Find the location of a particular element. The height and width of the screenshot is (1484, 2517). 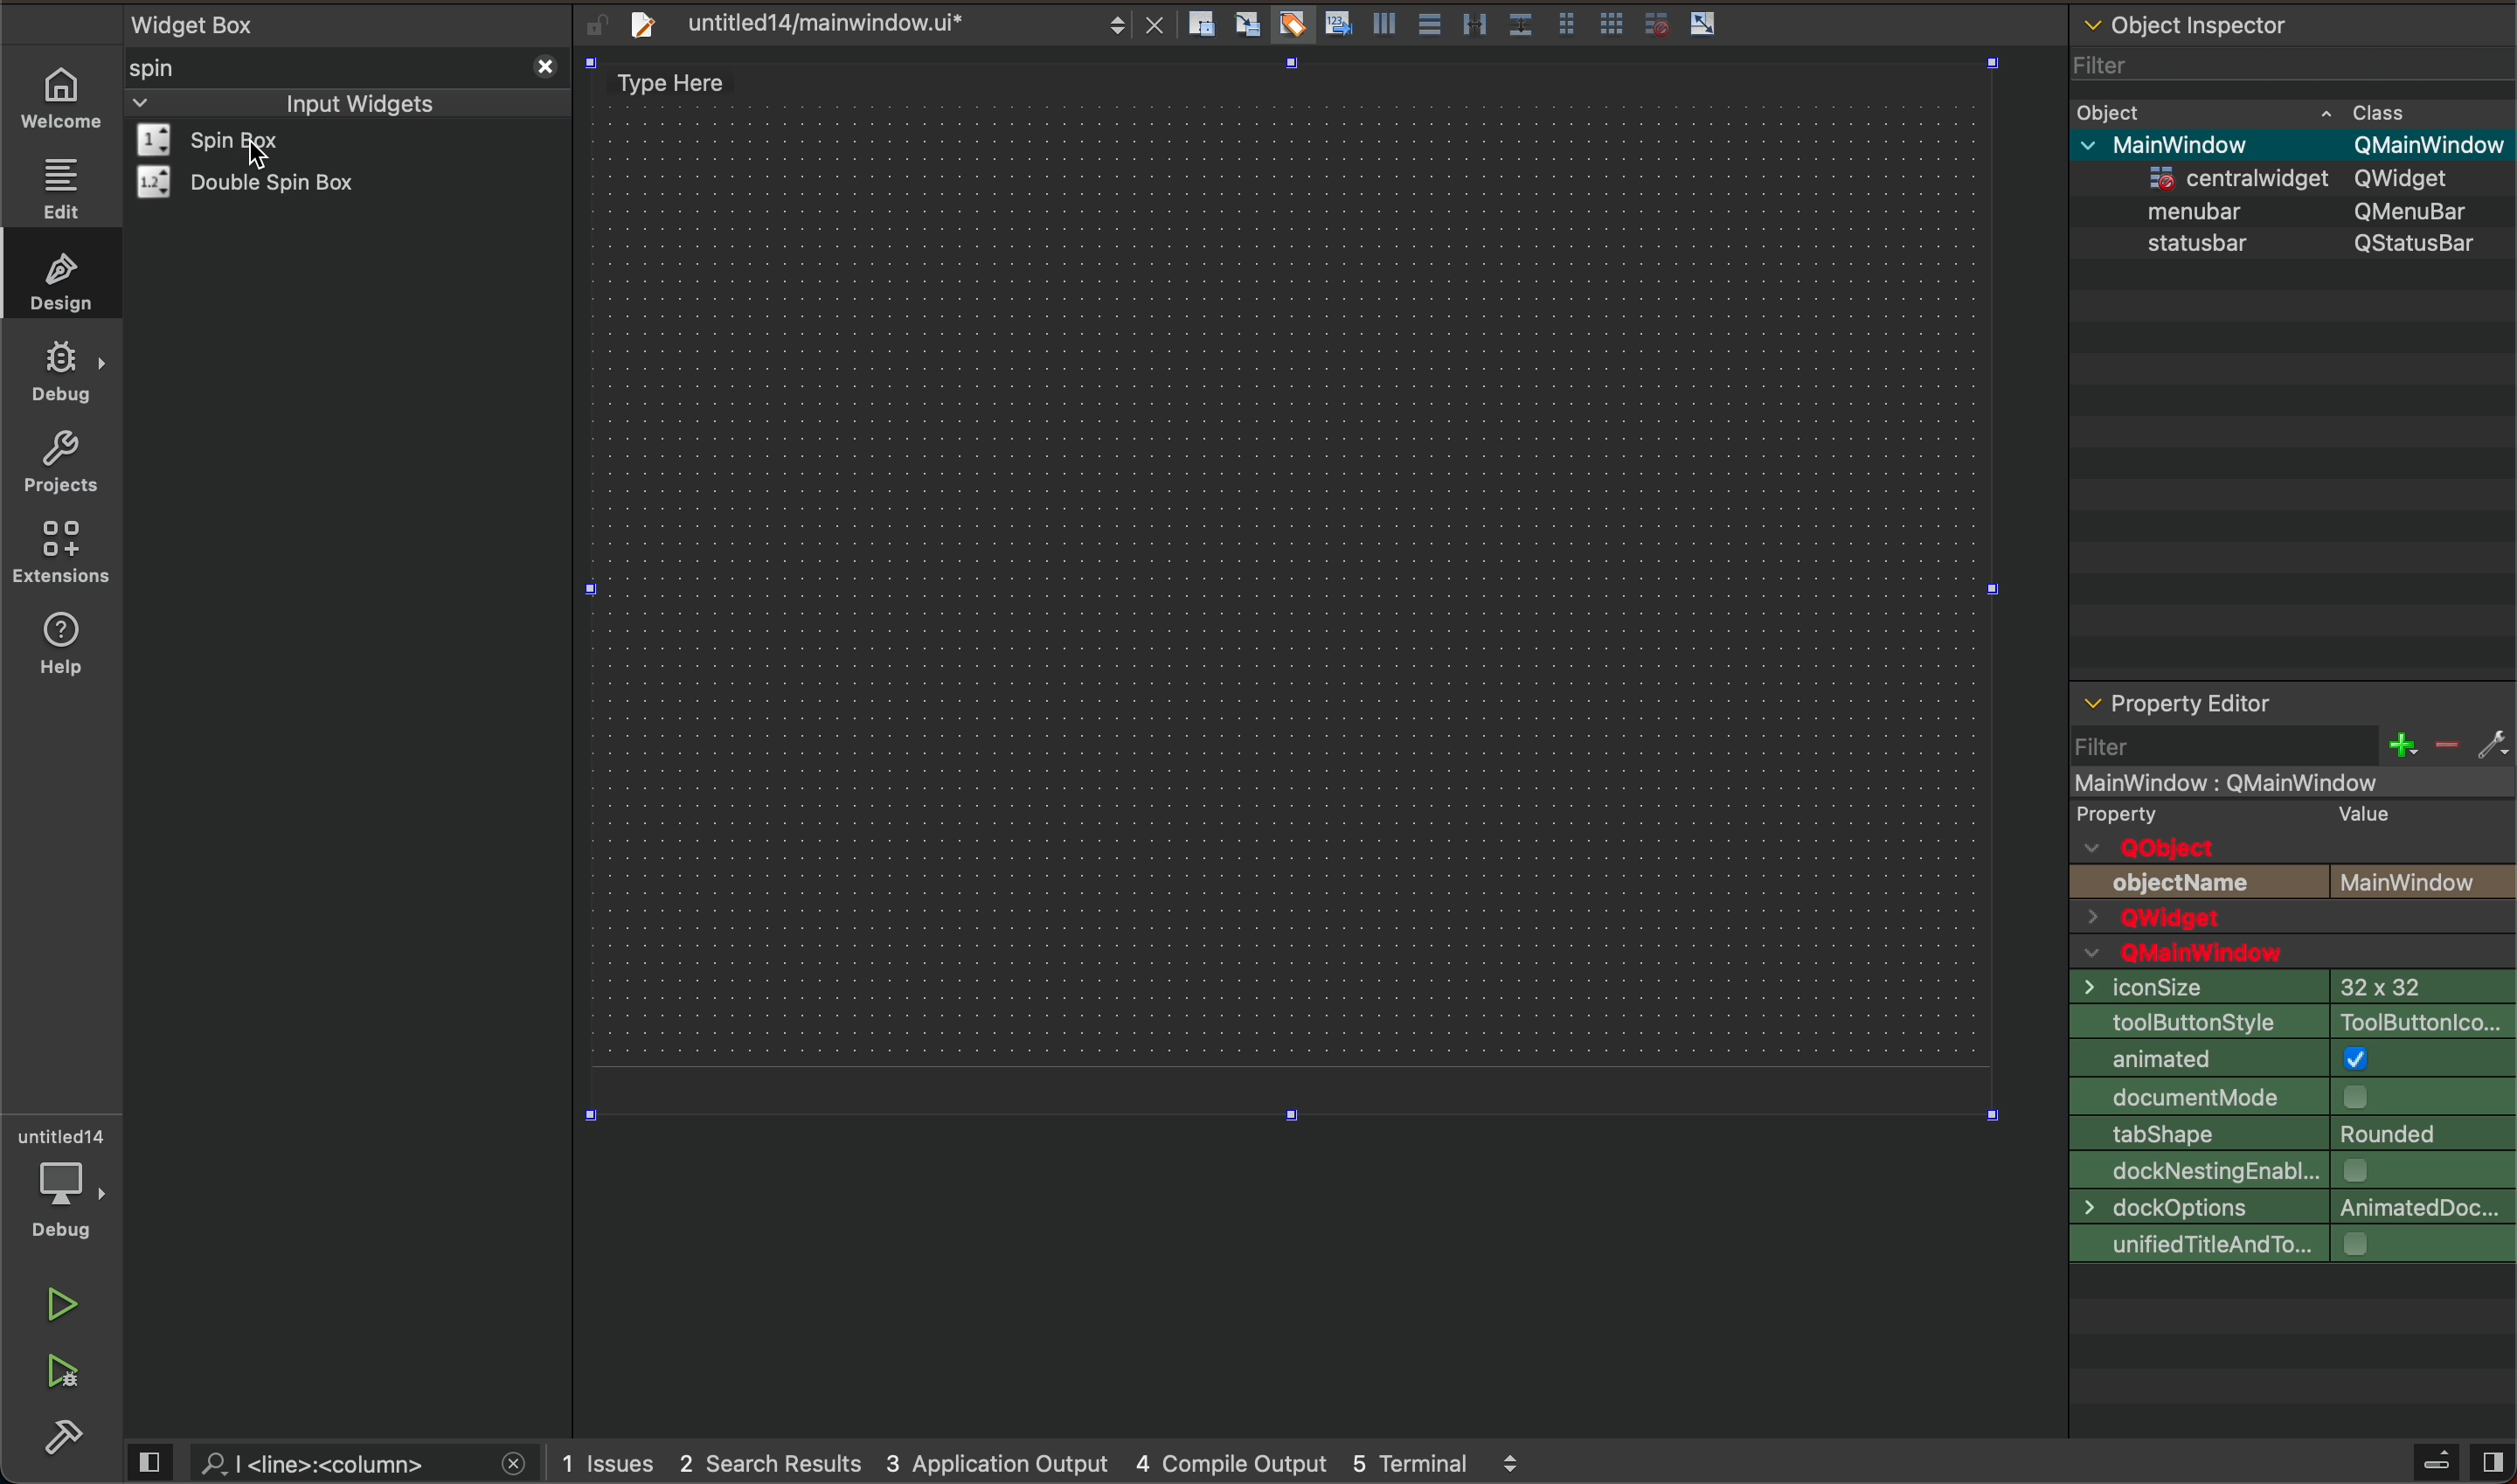

object is located at coordinates (2116, 110).